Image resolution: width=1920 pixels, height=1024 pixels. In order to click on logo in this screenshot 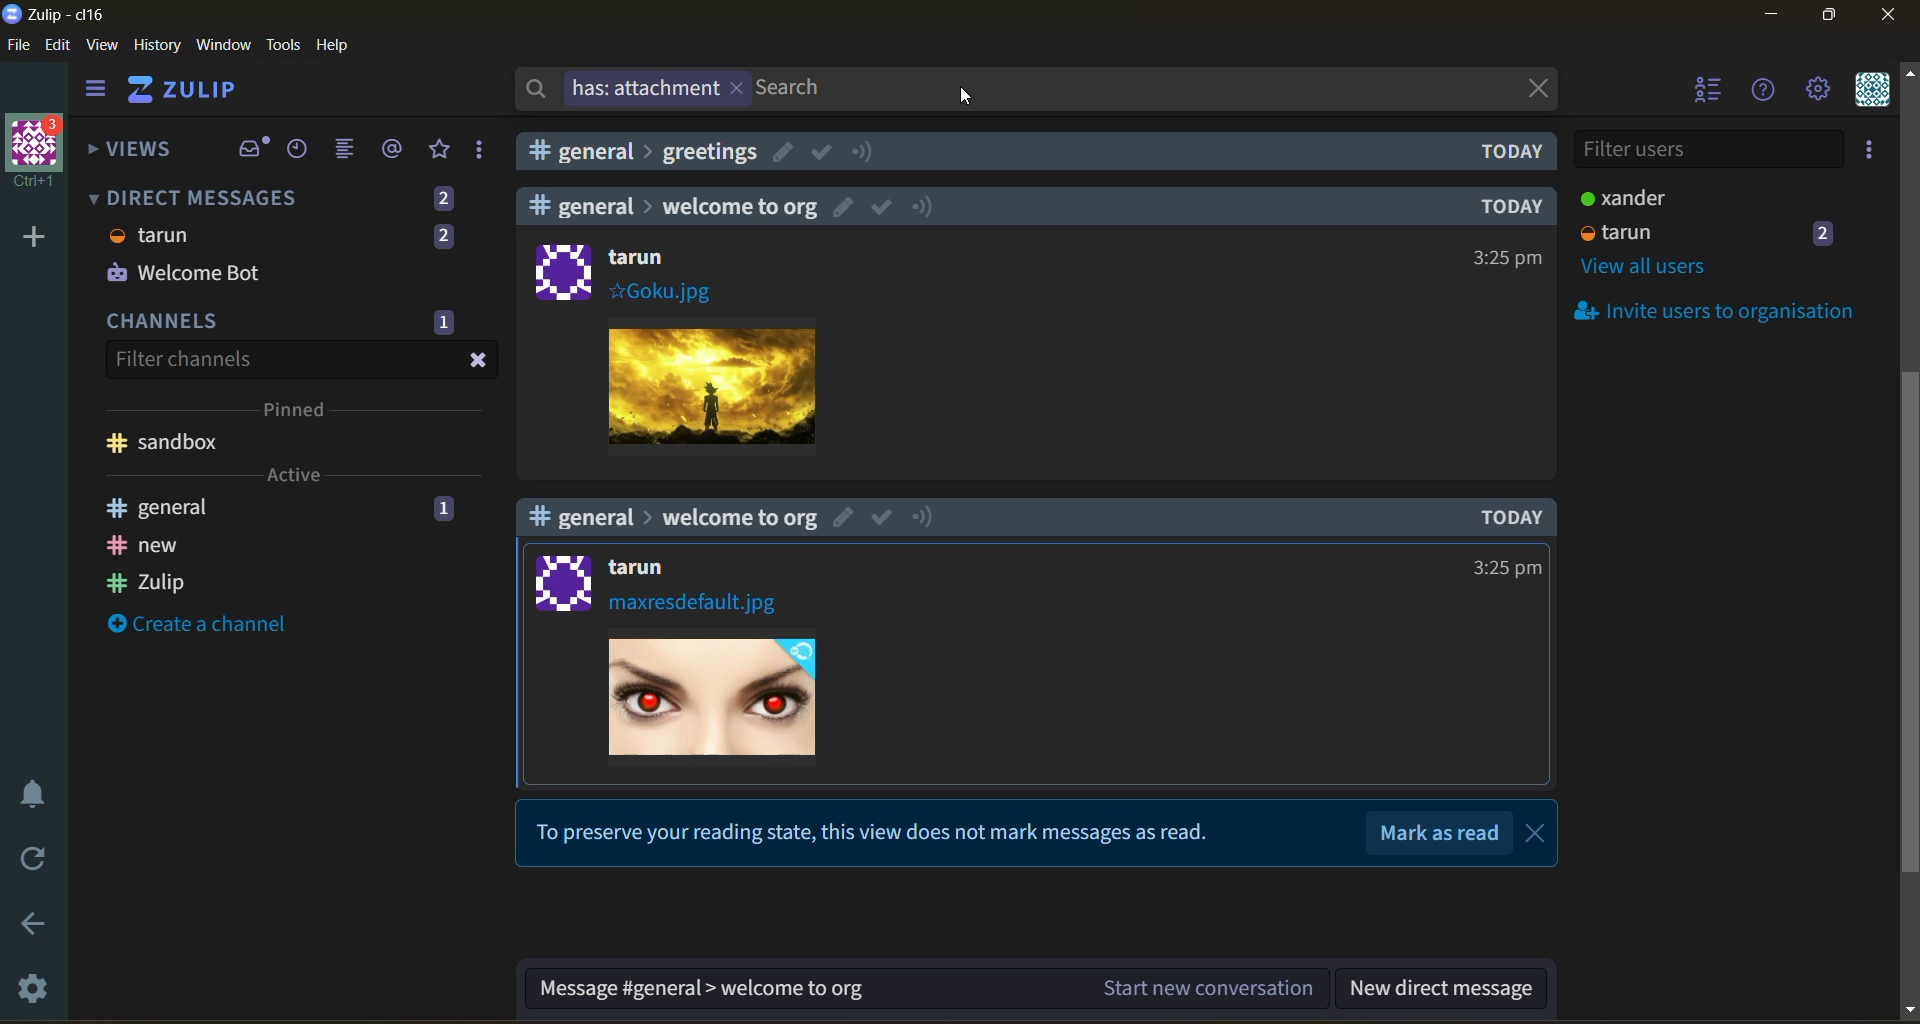, I will do `click(562, 270)`.